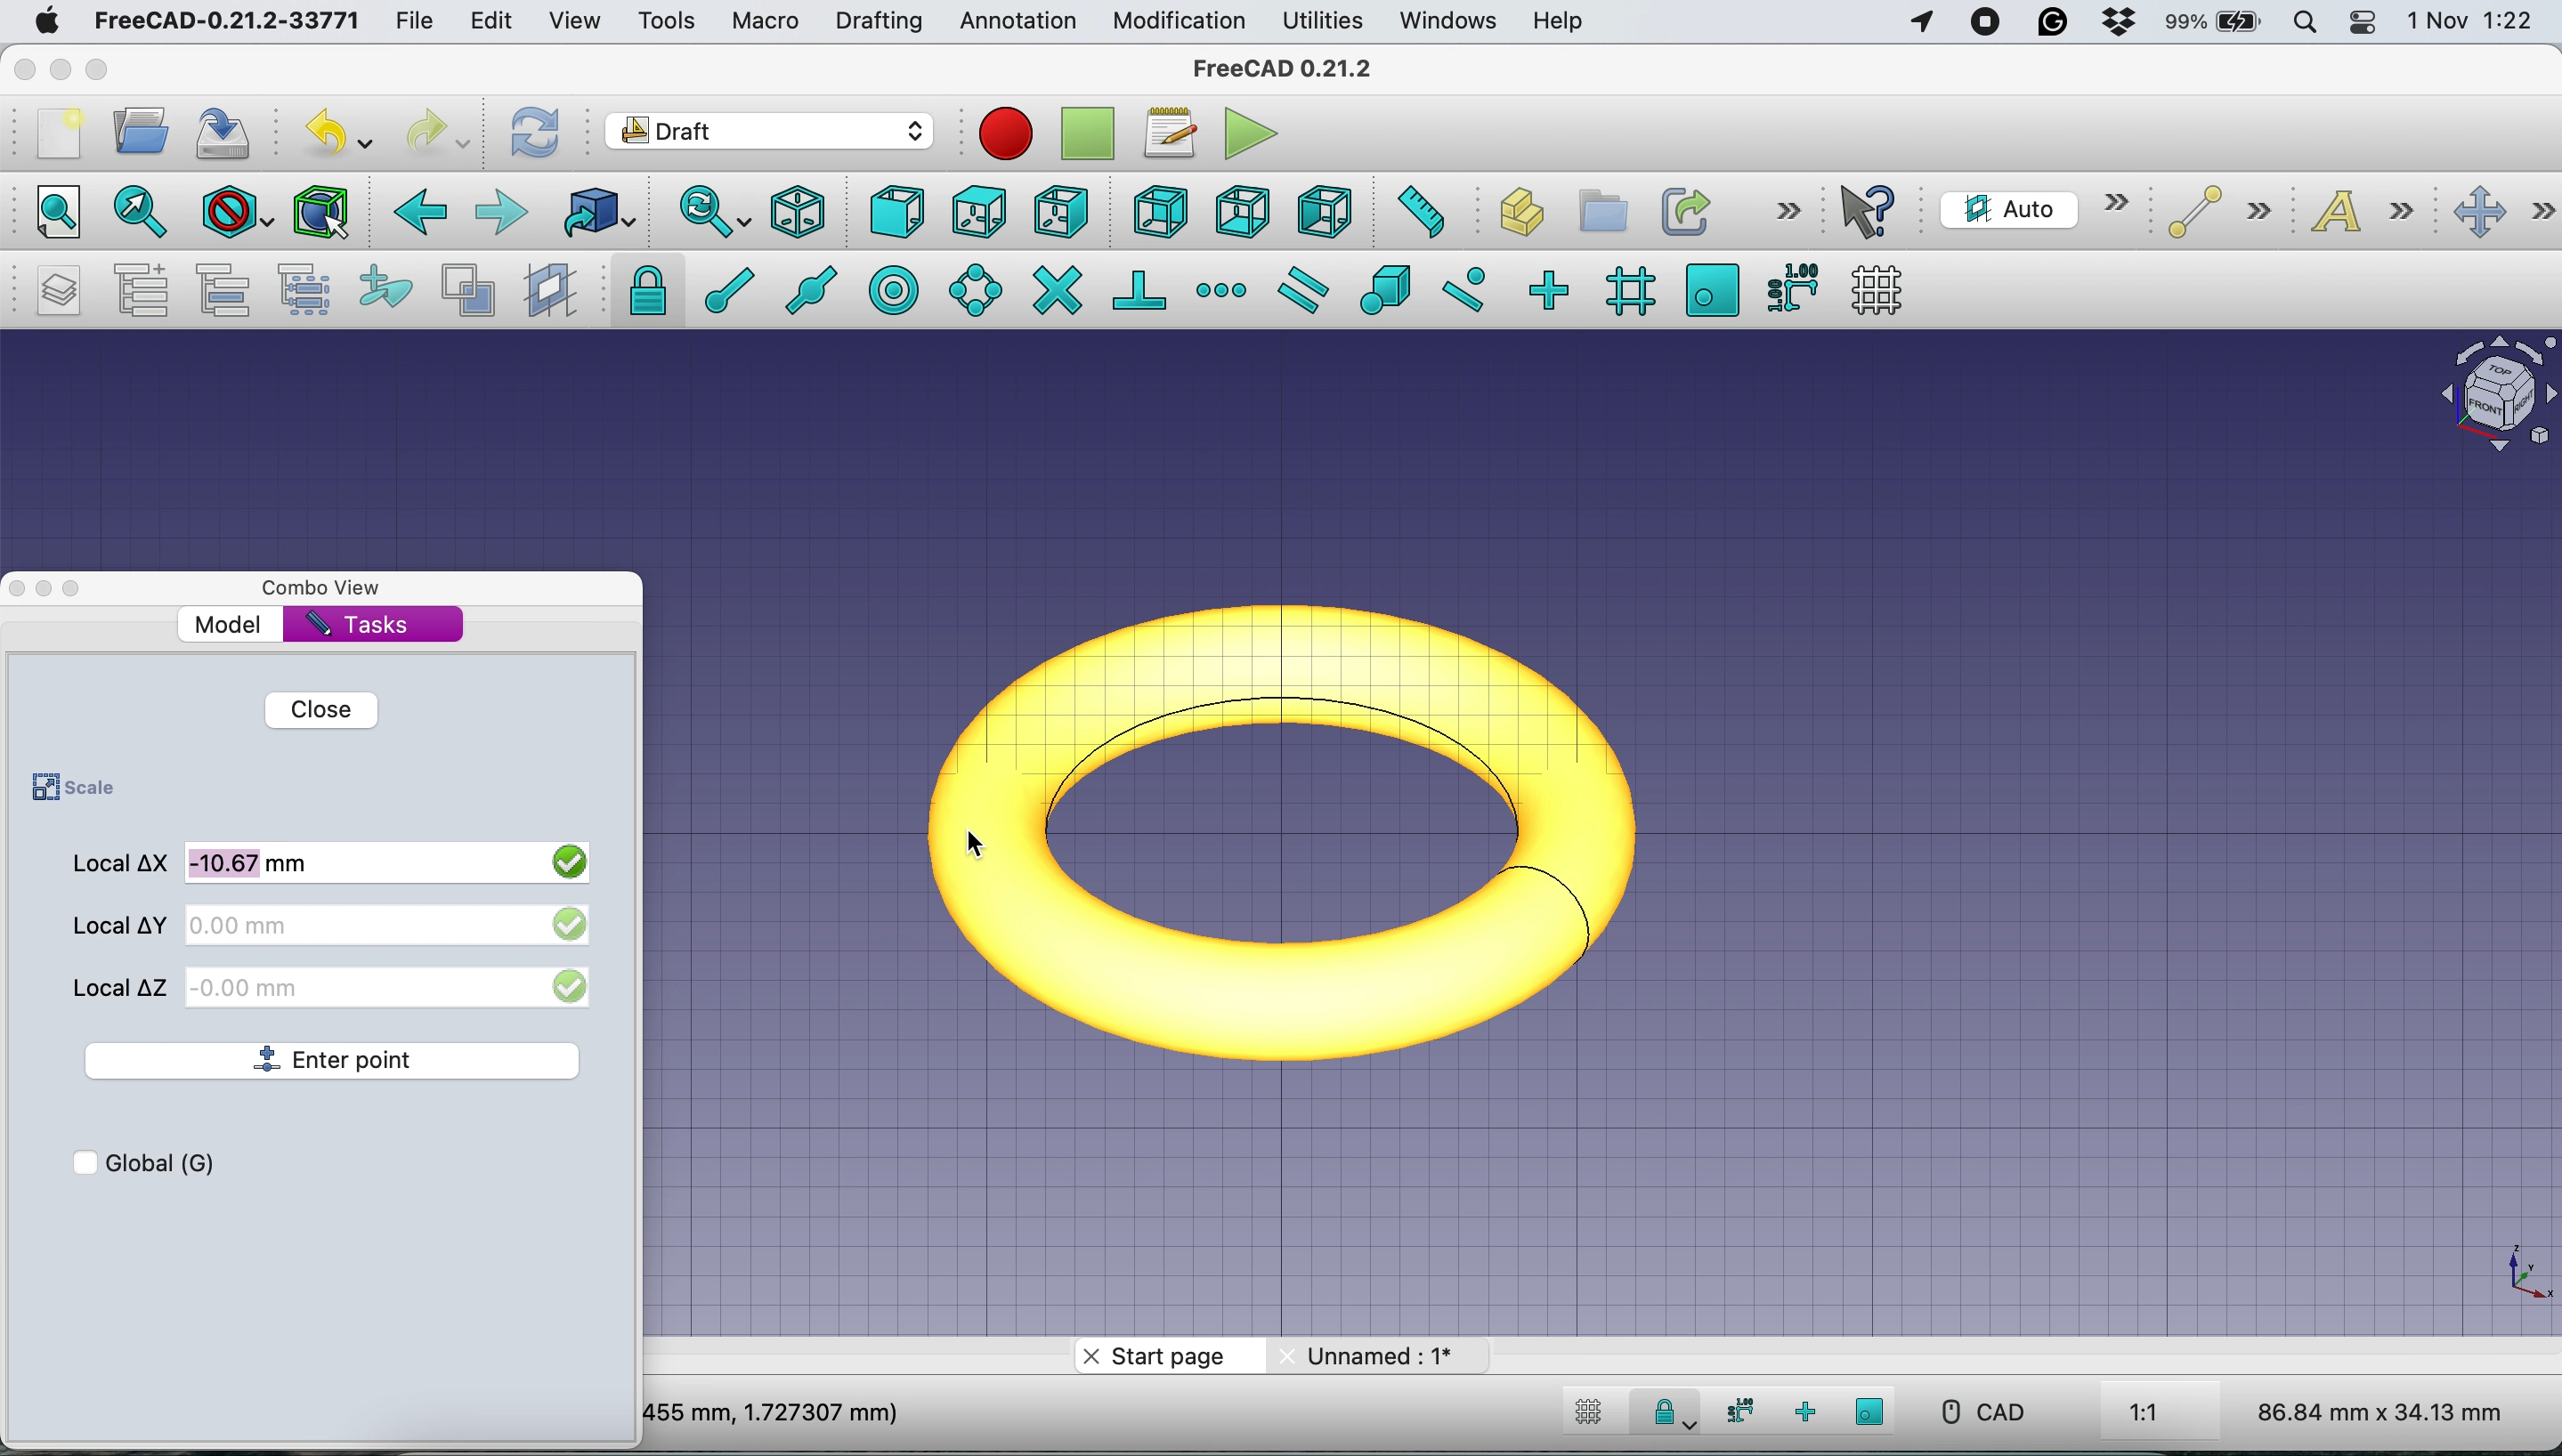  I want to click on add a new named group, so click(140, 288).